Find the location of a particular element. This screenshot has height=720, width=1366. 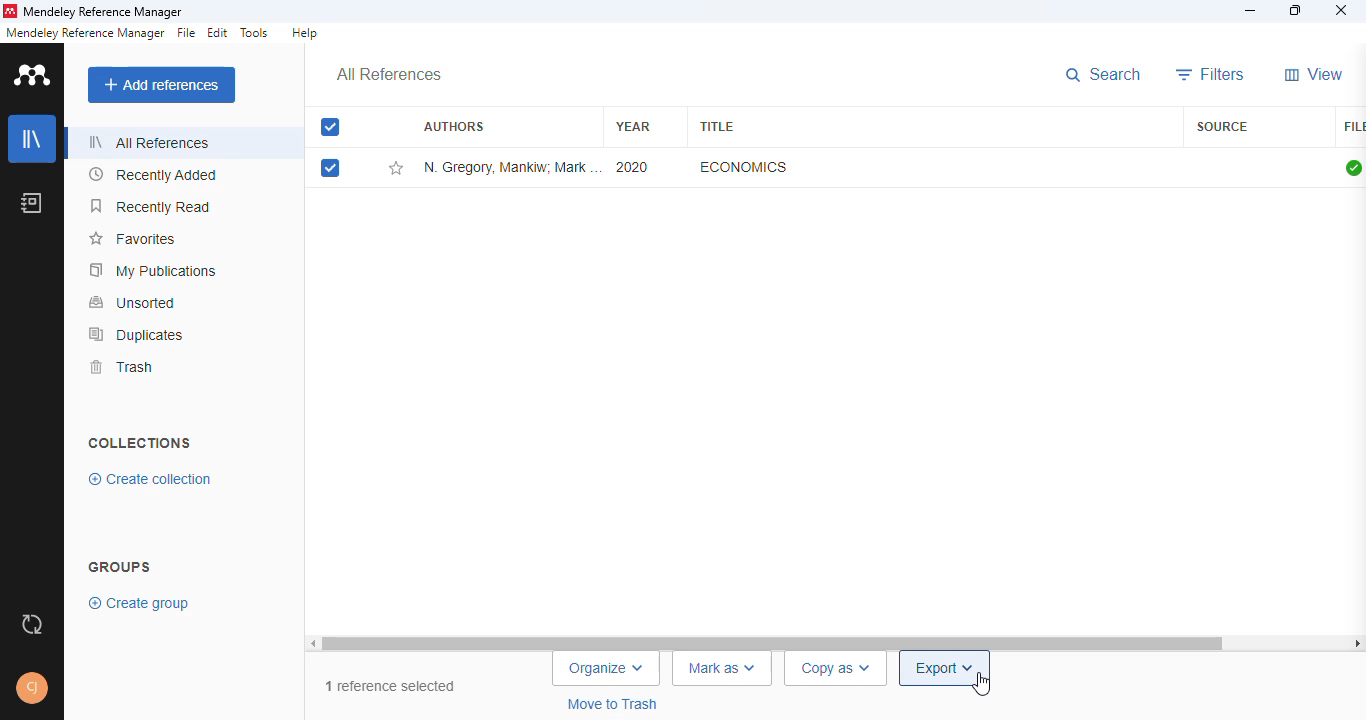

notebook is located at coordinates (30, 203).